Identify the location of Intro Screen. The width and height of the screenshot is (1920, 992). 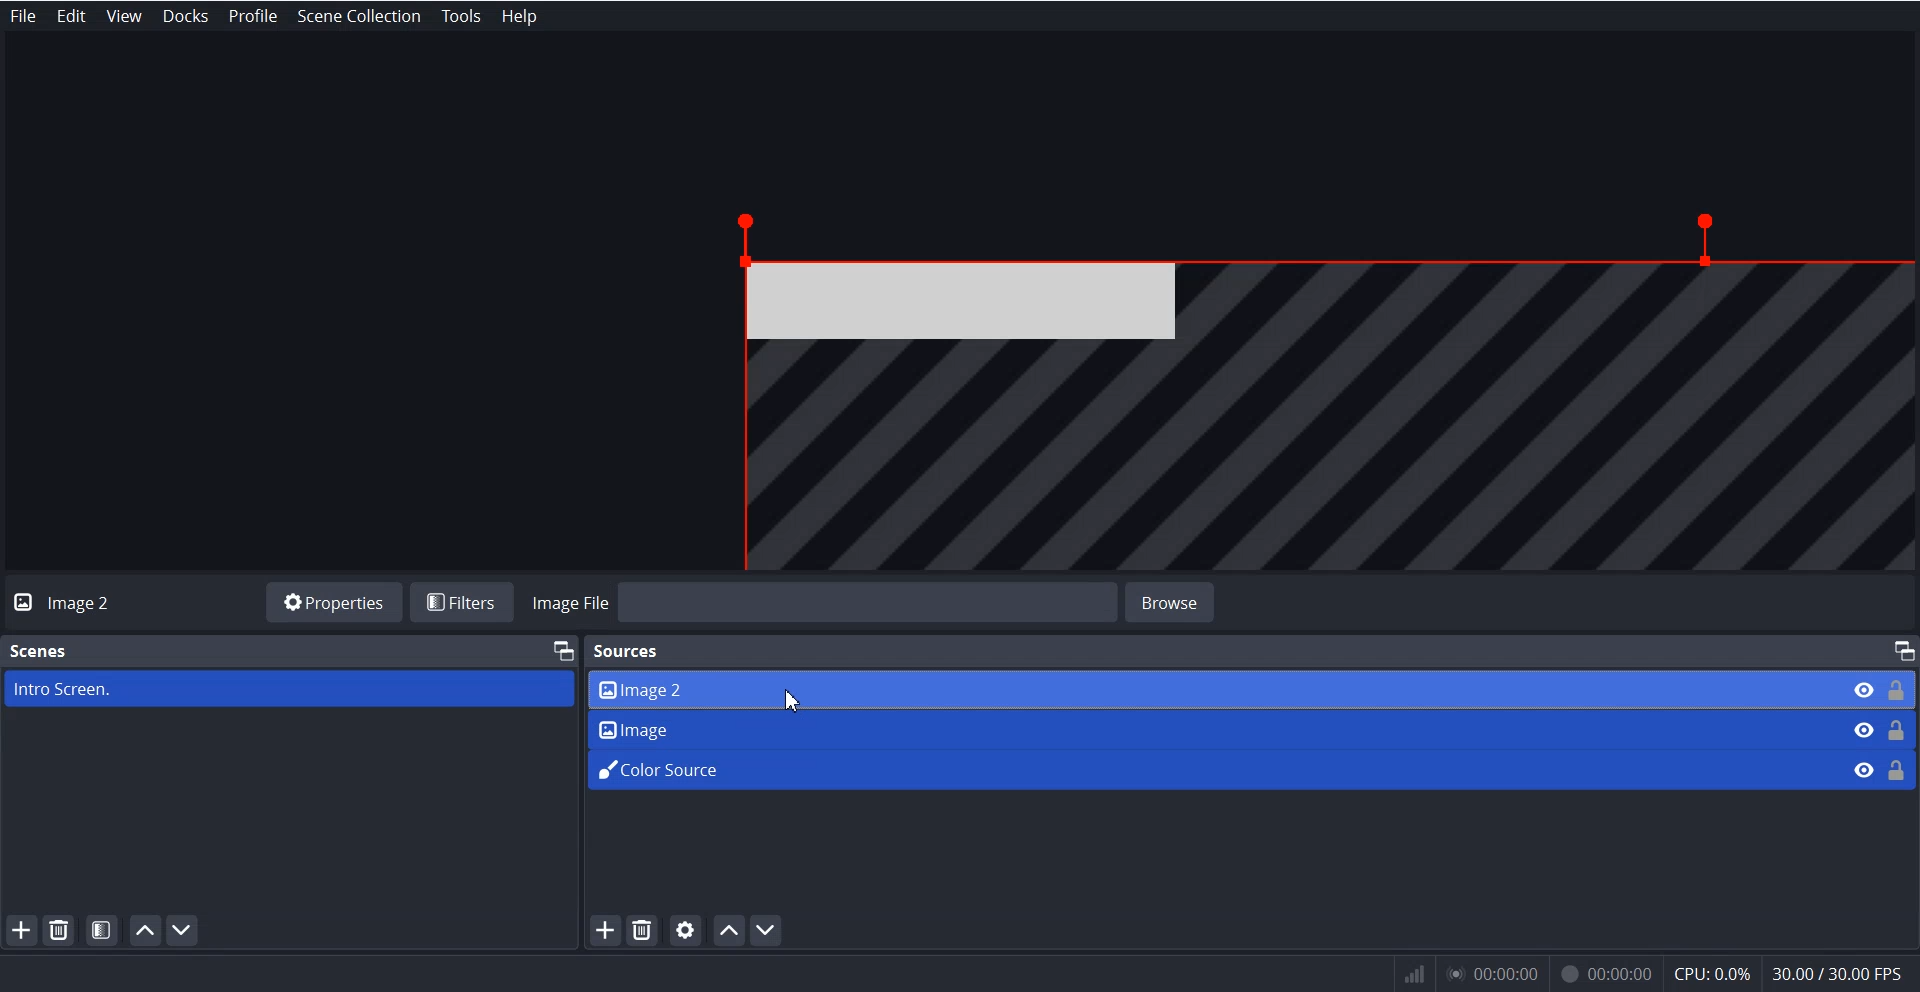
(288, 689).